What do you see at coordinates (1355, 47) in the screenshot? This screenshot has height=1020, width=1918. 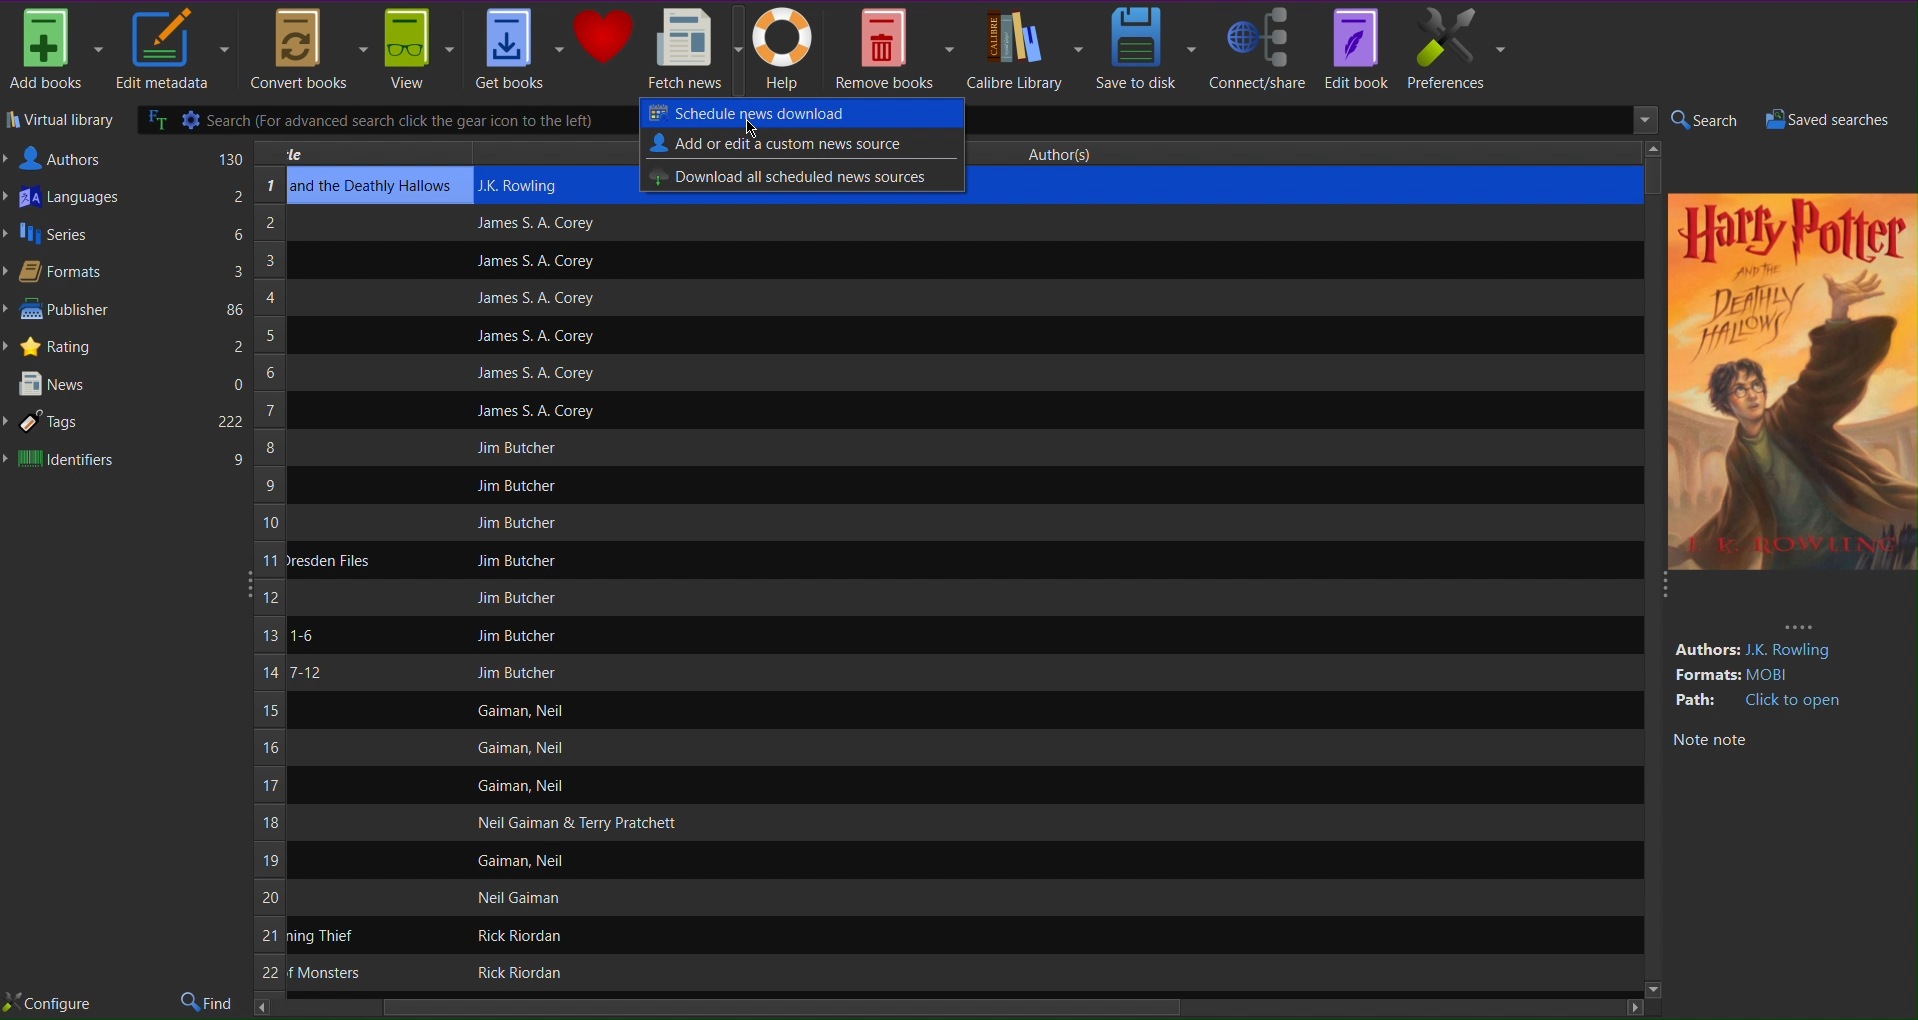 I see `Edit book` at bounding box center [1355, 47].